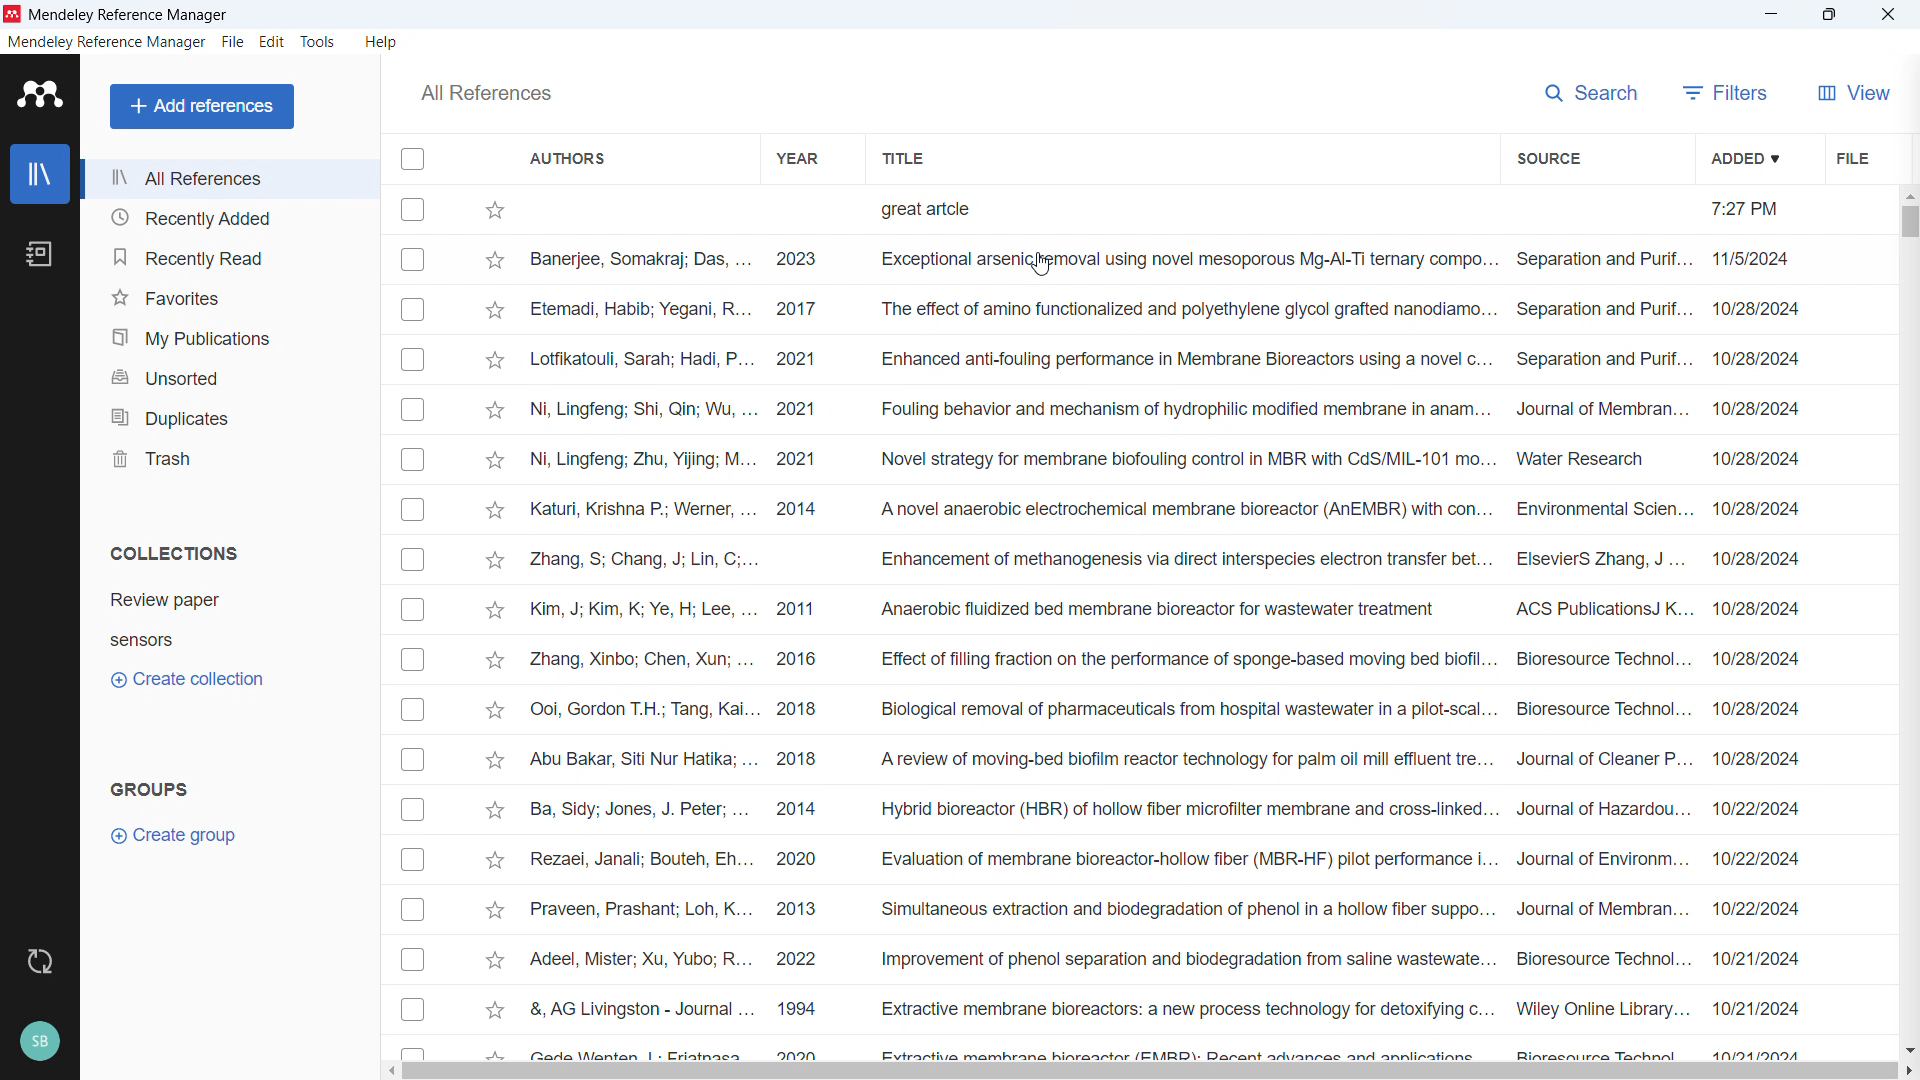 This screenshot has height=1080, width=1920. Describe the element at coordinates (1746, 157) in the screenshot. I see `Sort by date added ` at that location.